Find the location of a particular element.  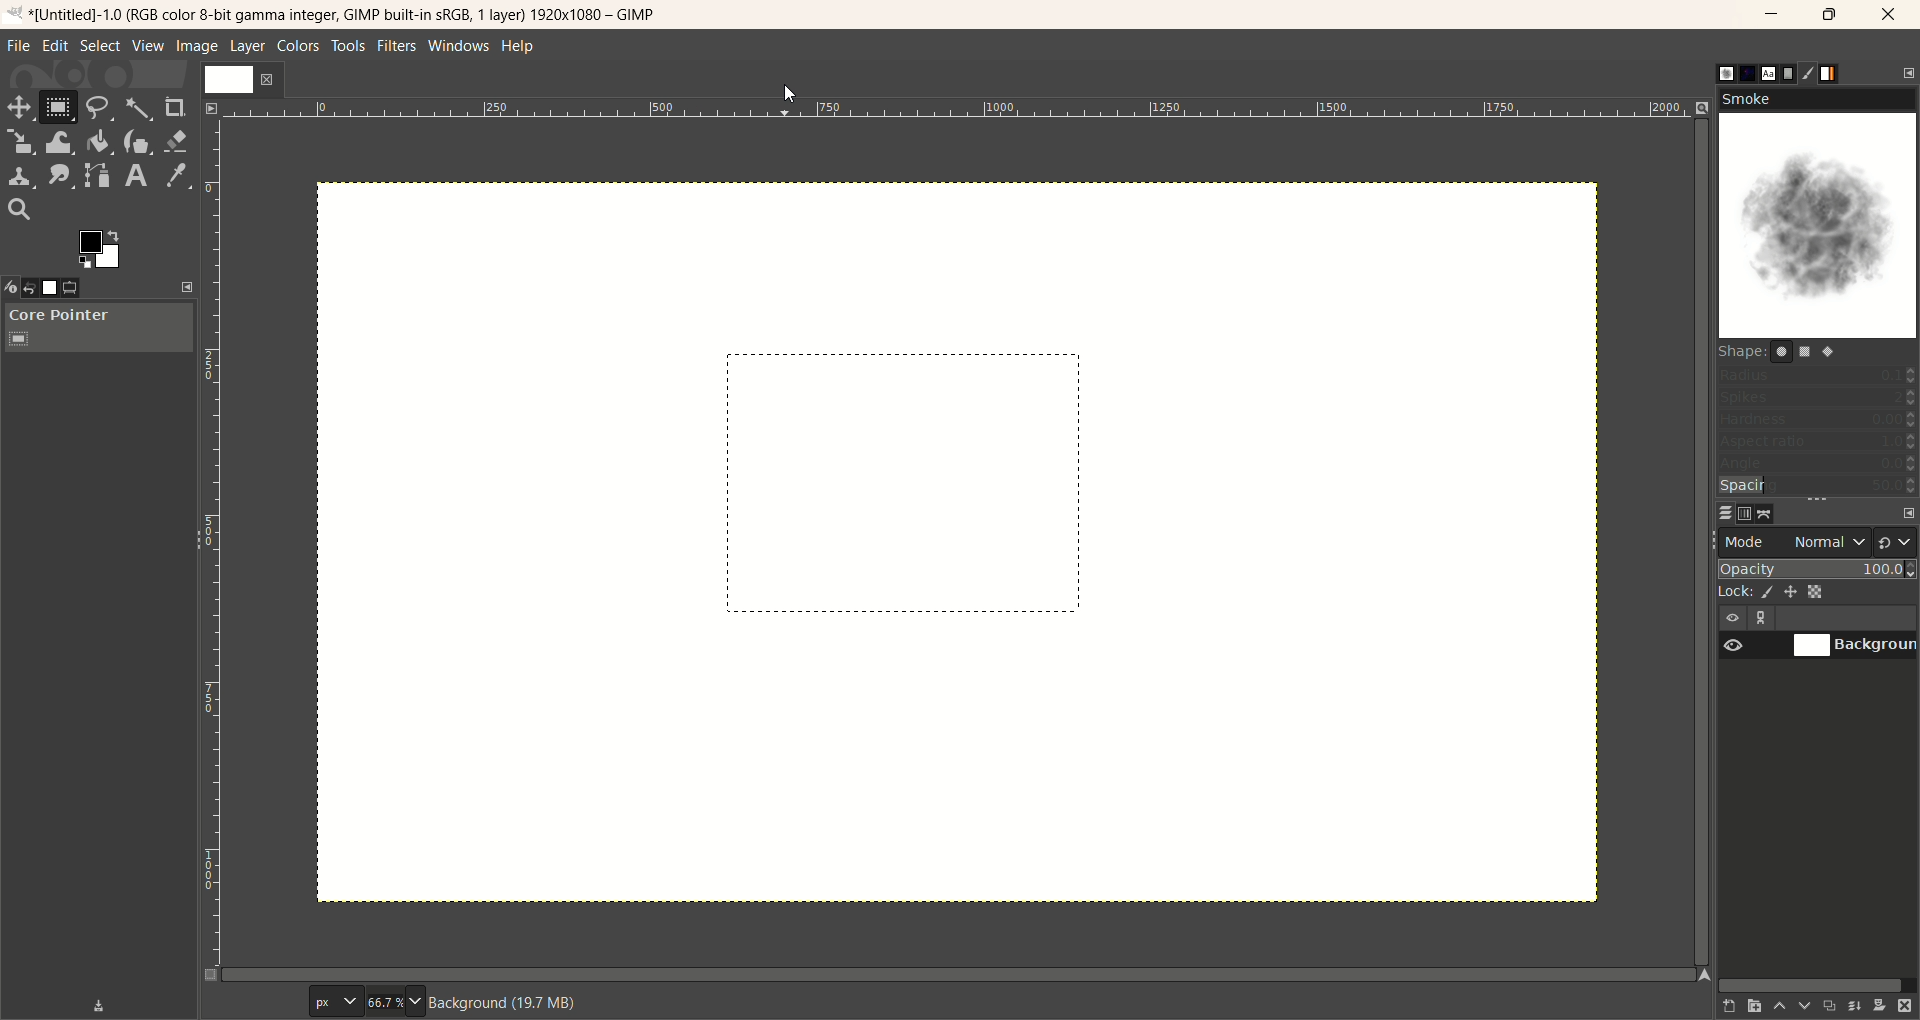

lock position and size is located at coordinates (1788, 591).